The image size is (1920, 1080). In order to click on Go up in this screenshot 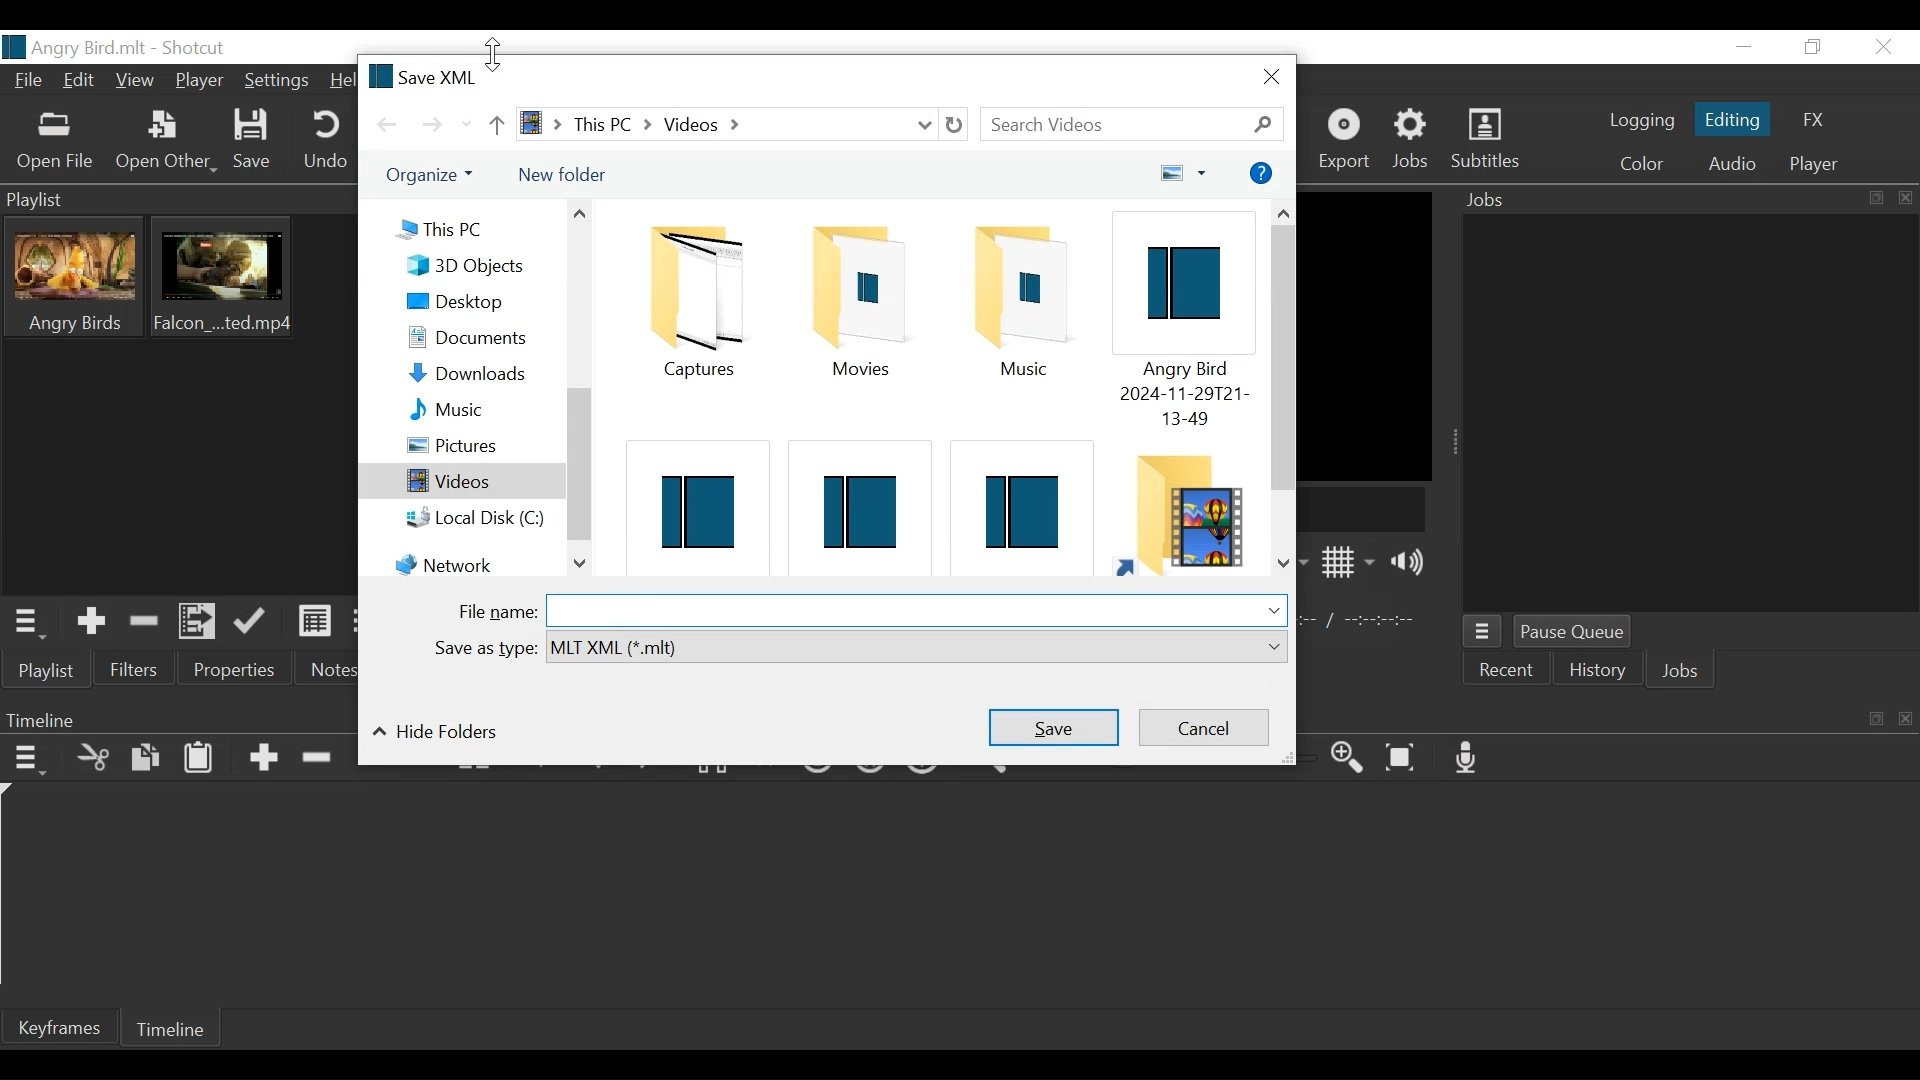, I will do `click(495, 123)`.